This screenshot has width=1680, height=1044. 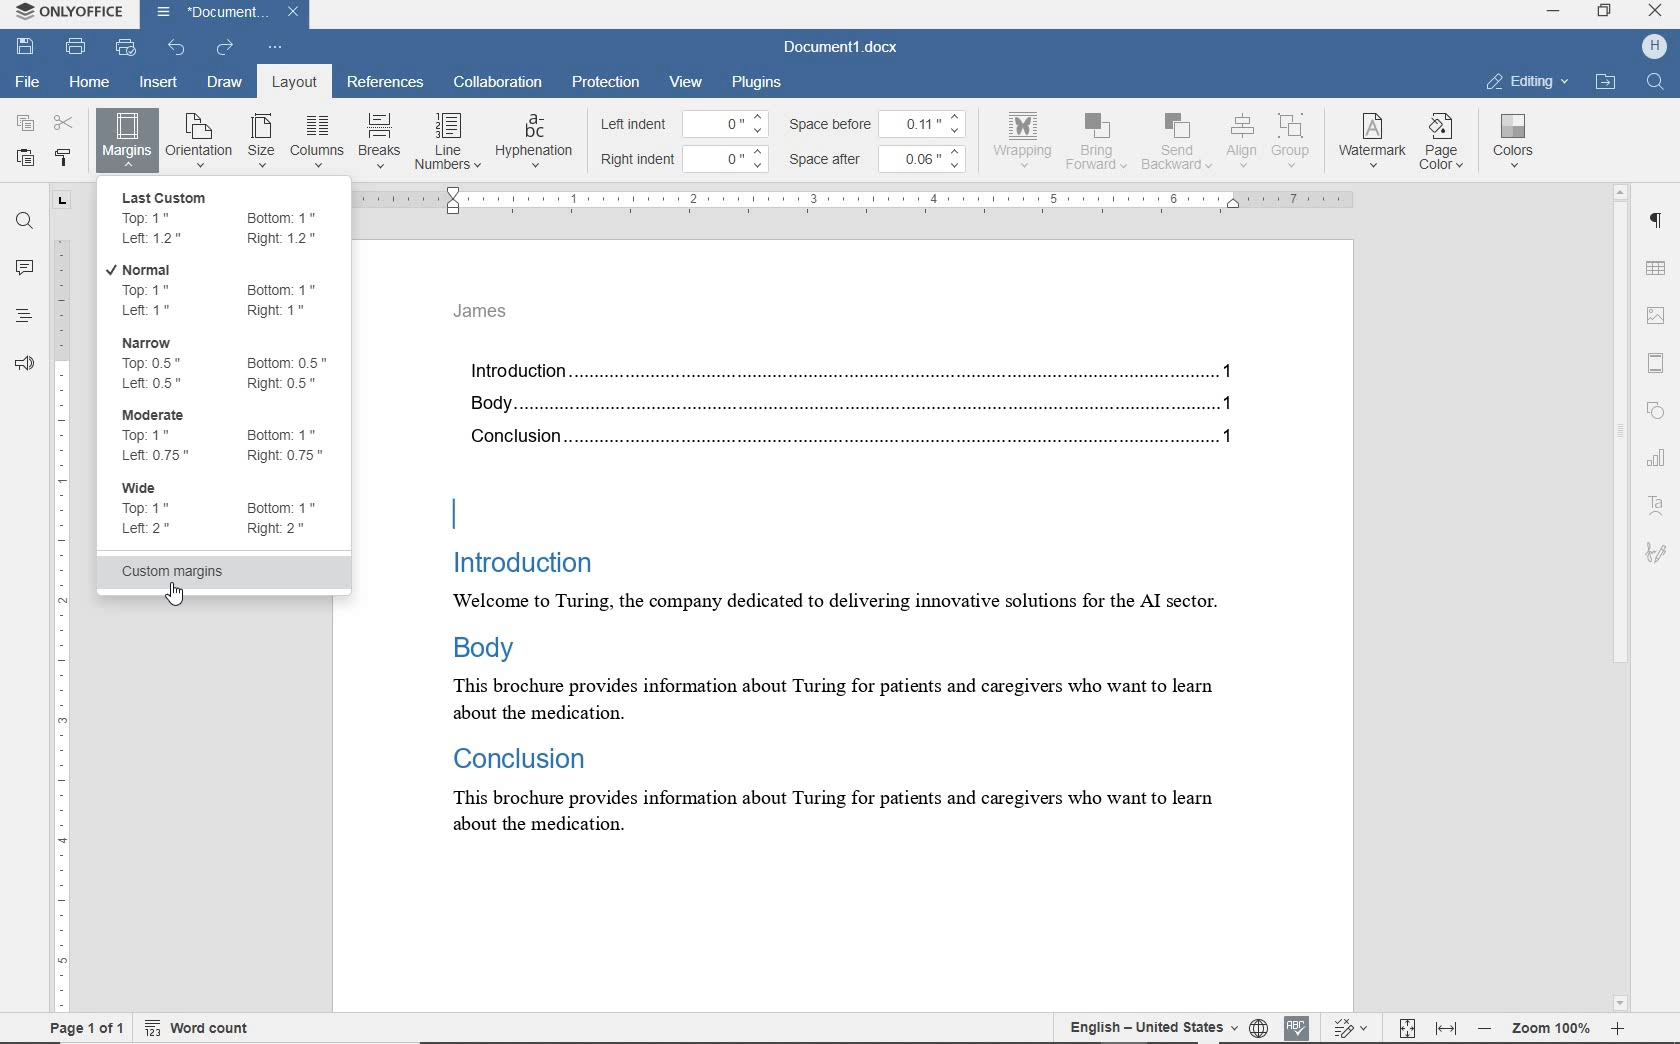 I want to click on ruler, so click(x=864, y=198).